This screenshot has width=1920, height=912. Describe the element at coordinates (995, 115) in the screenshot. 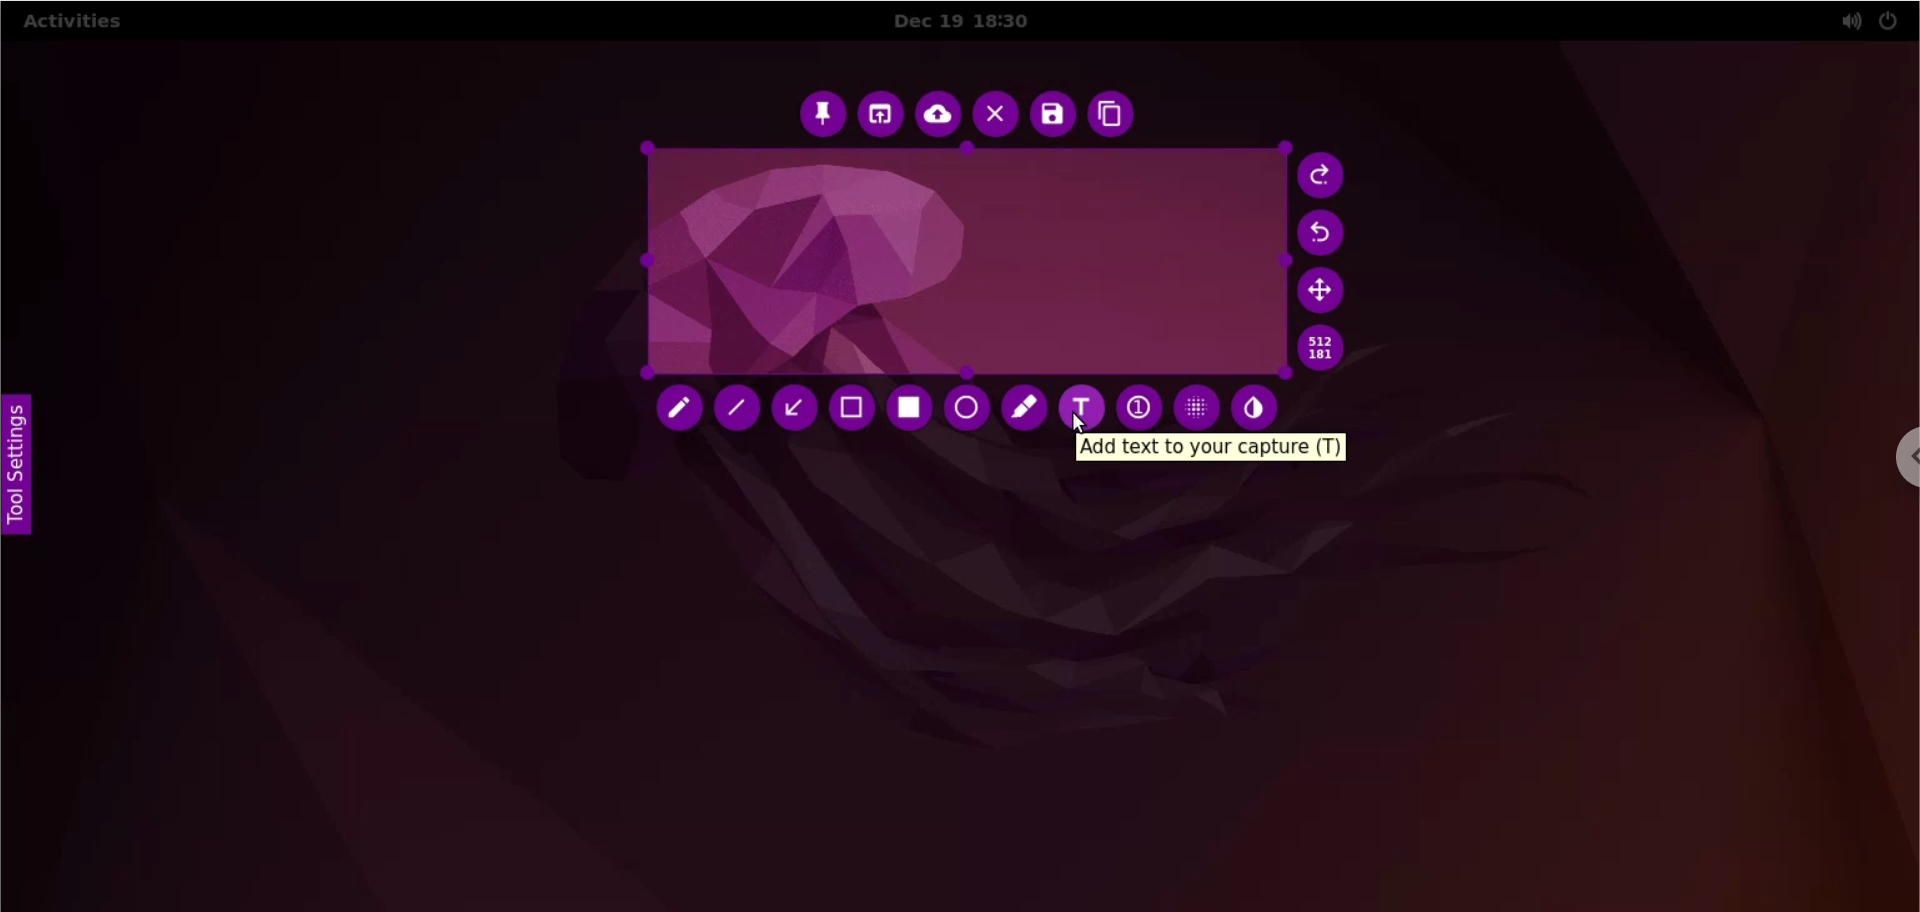

I see `close capture` at that location.